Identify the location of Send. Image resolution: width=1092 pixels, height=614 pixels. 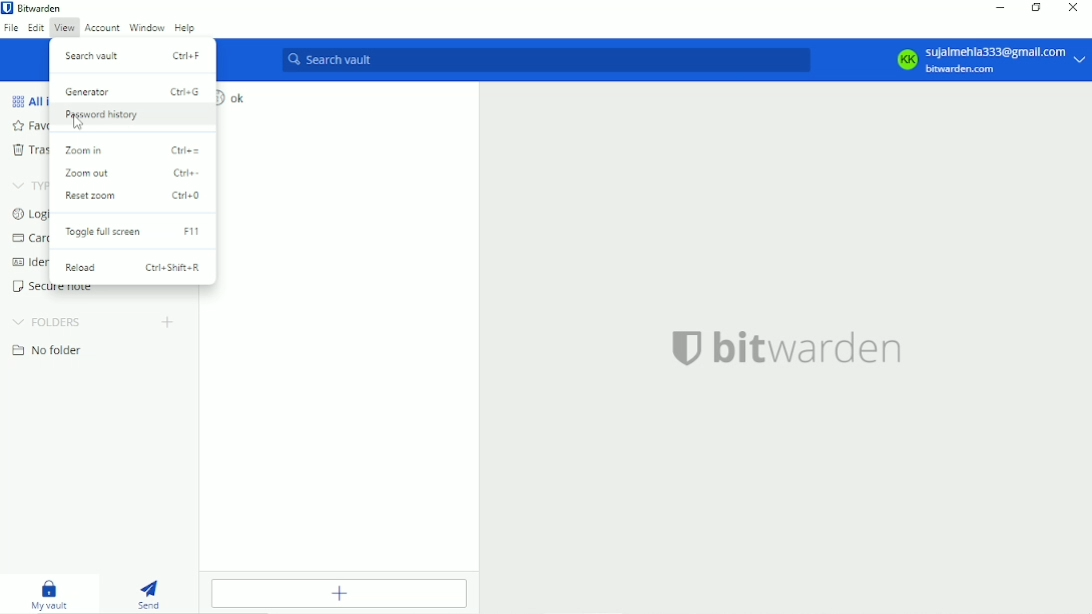
(151, 593).